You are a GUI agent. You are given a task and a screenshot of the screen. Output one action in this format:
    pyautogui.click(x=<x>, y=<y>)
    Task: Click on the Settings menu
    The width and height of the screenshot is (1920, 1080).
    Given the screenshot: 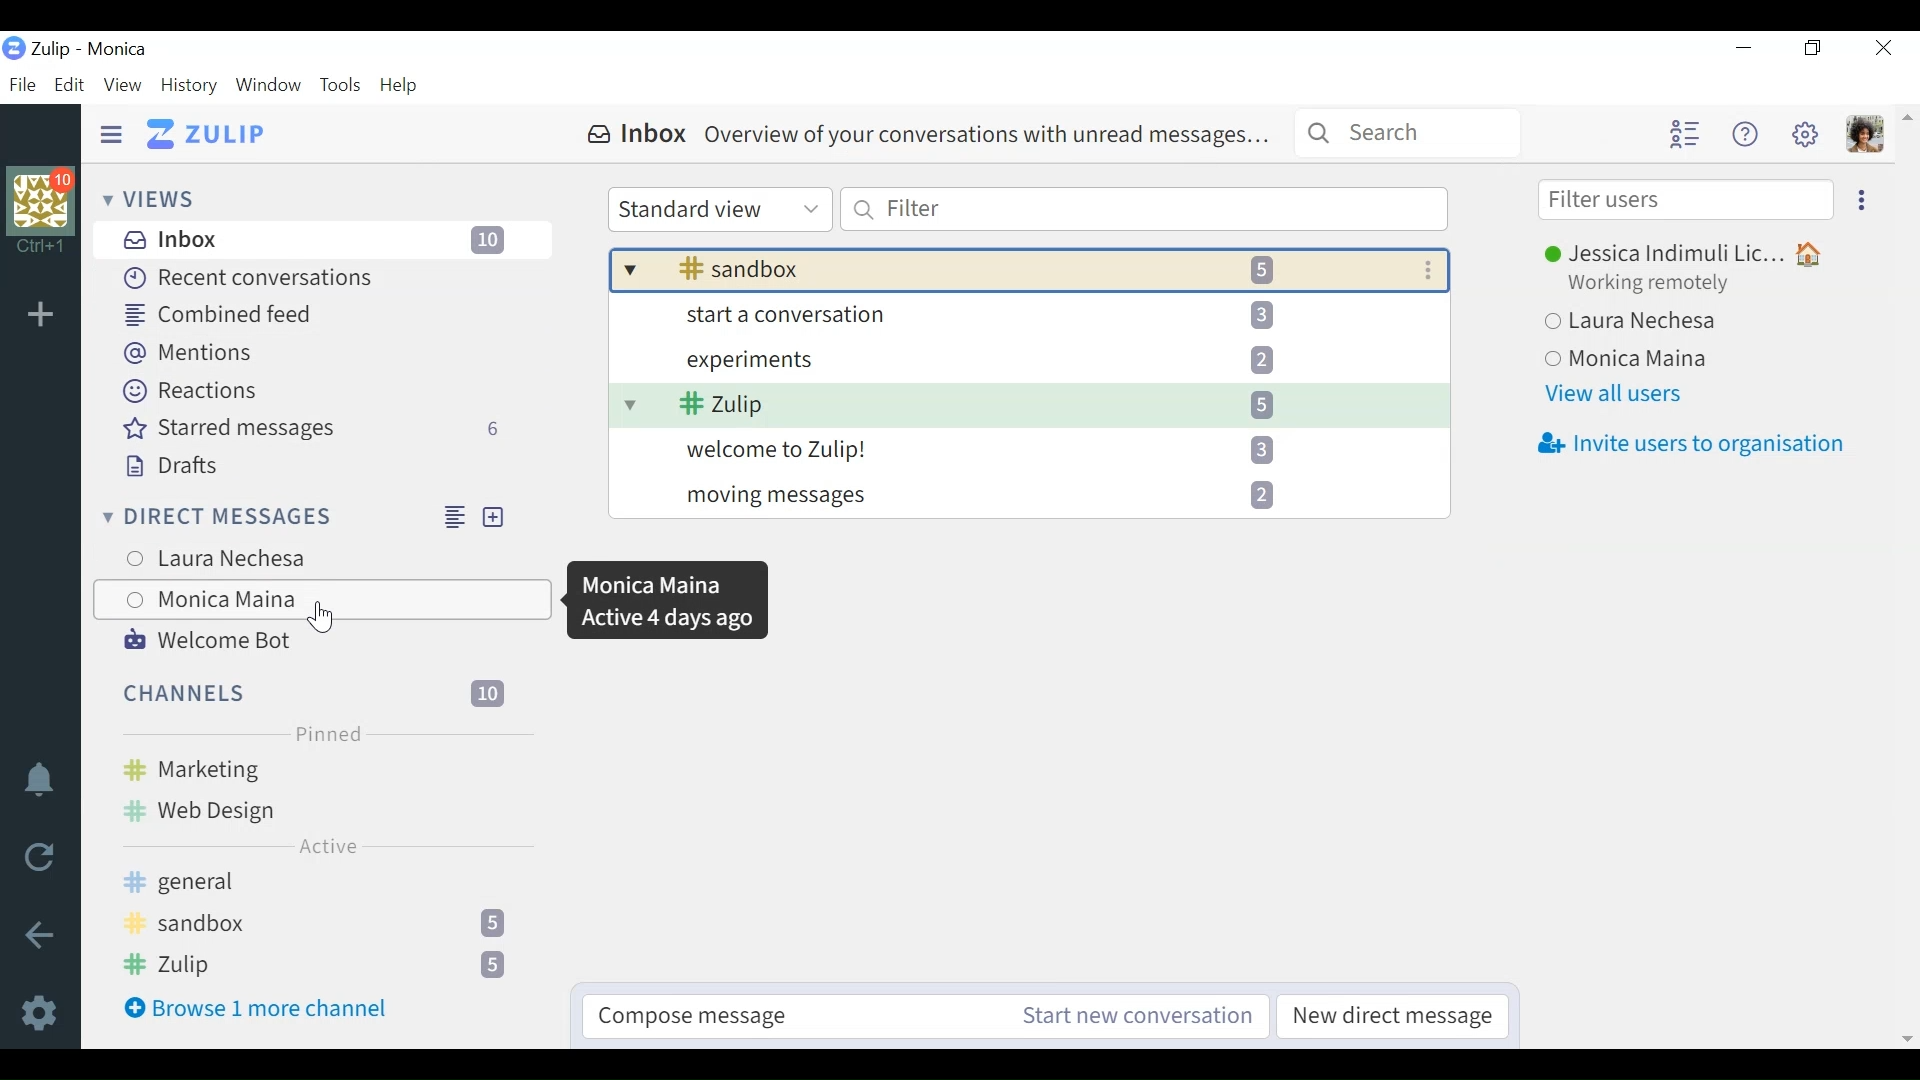 What is the action you would take?
    pyautogui.click(x=1805, y=134)
    